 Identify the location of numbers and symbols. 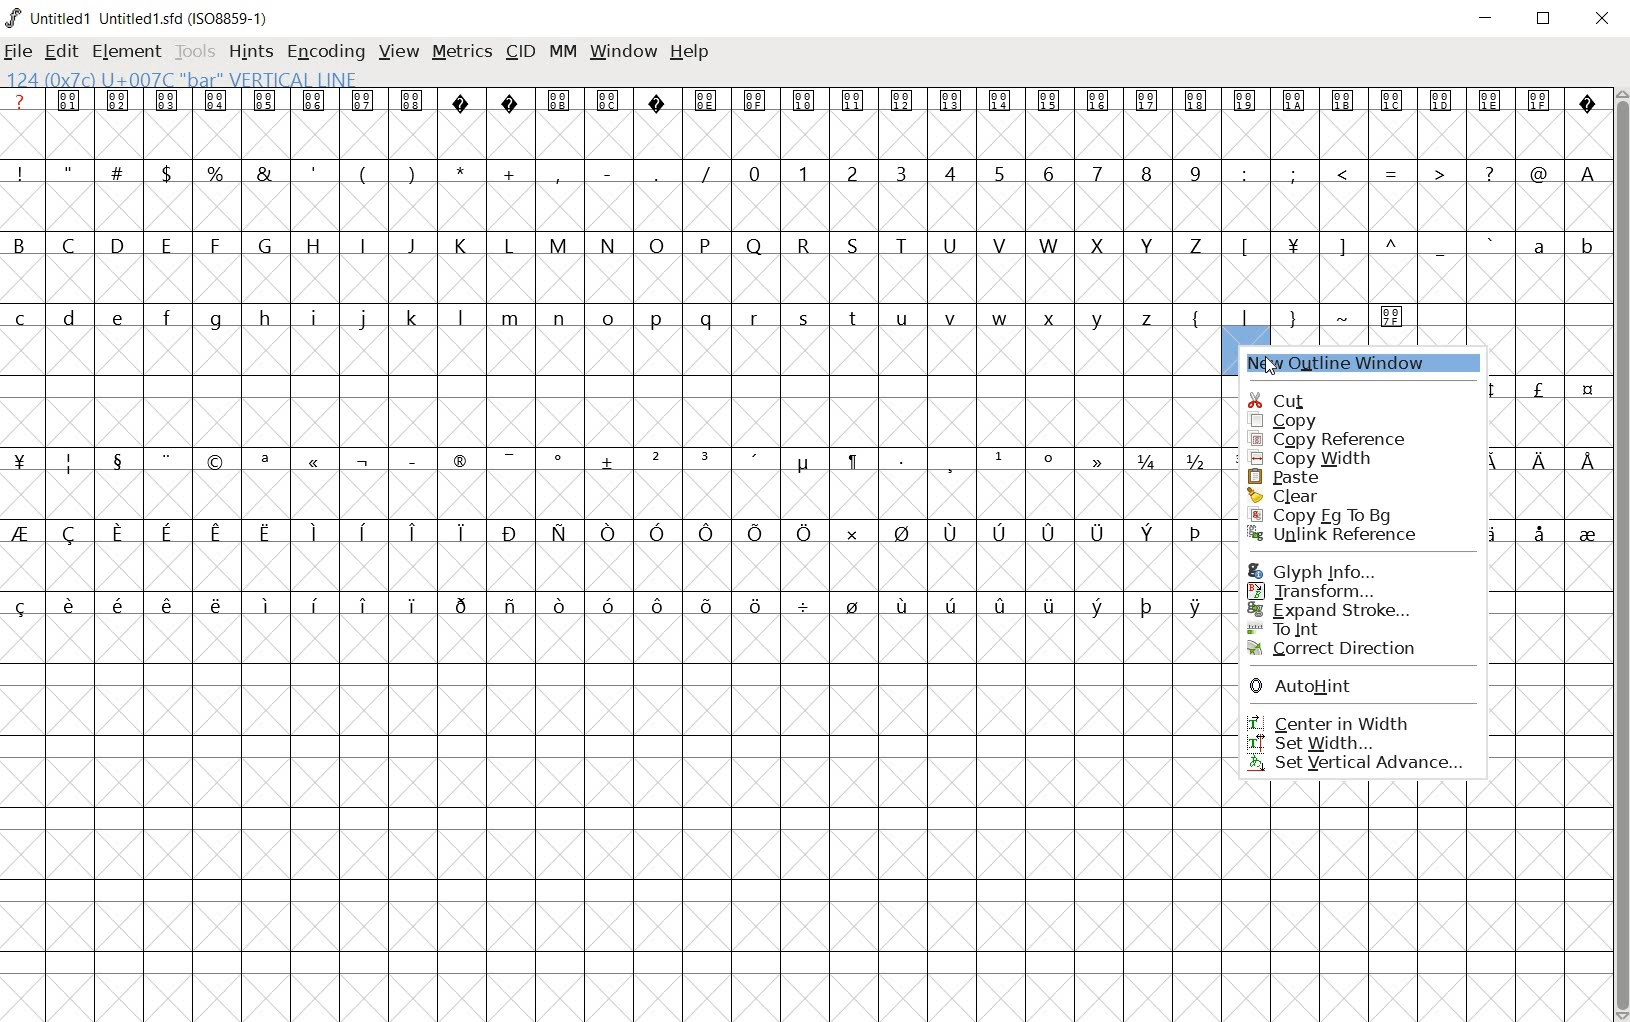
(806, 172).